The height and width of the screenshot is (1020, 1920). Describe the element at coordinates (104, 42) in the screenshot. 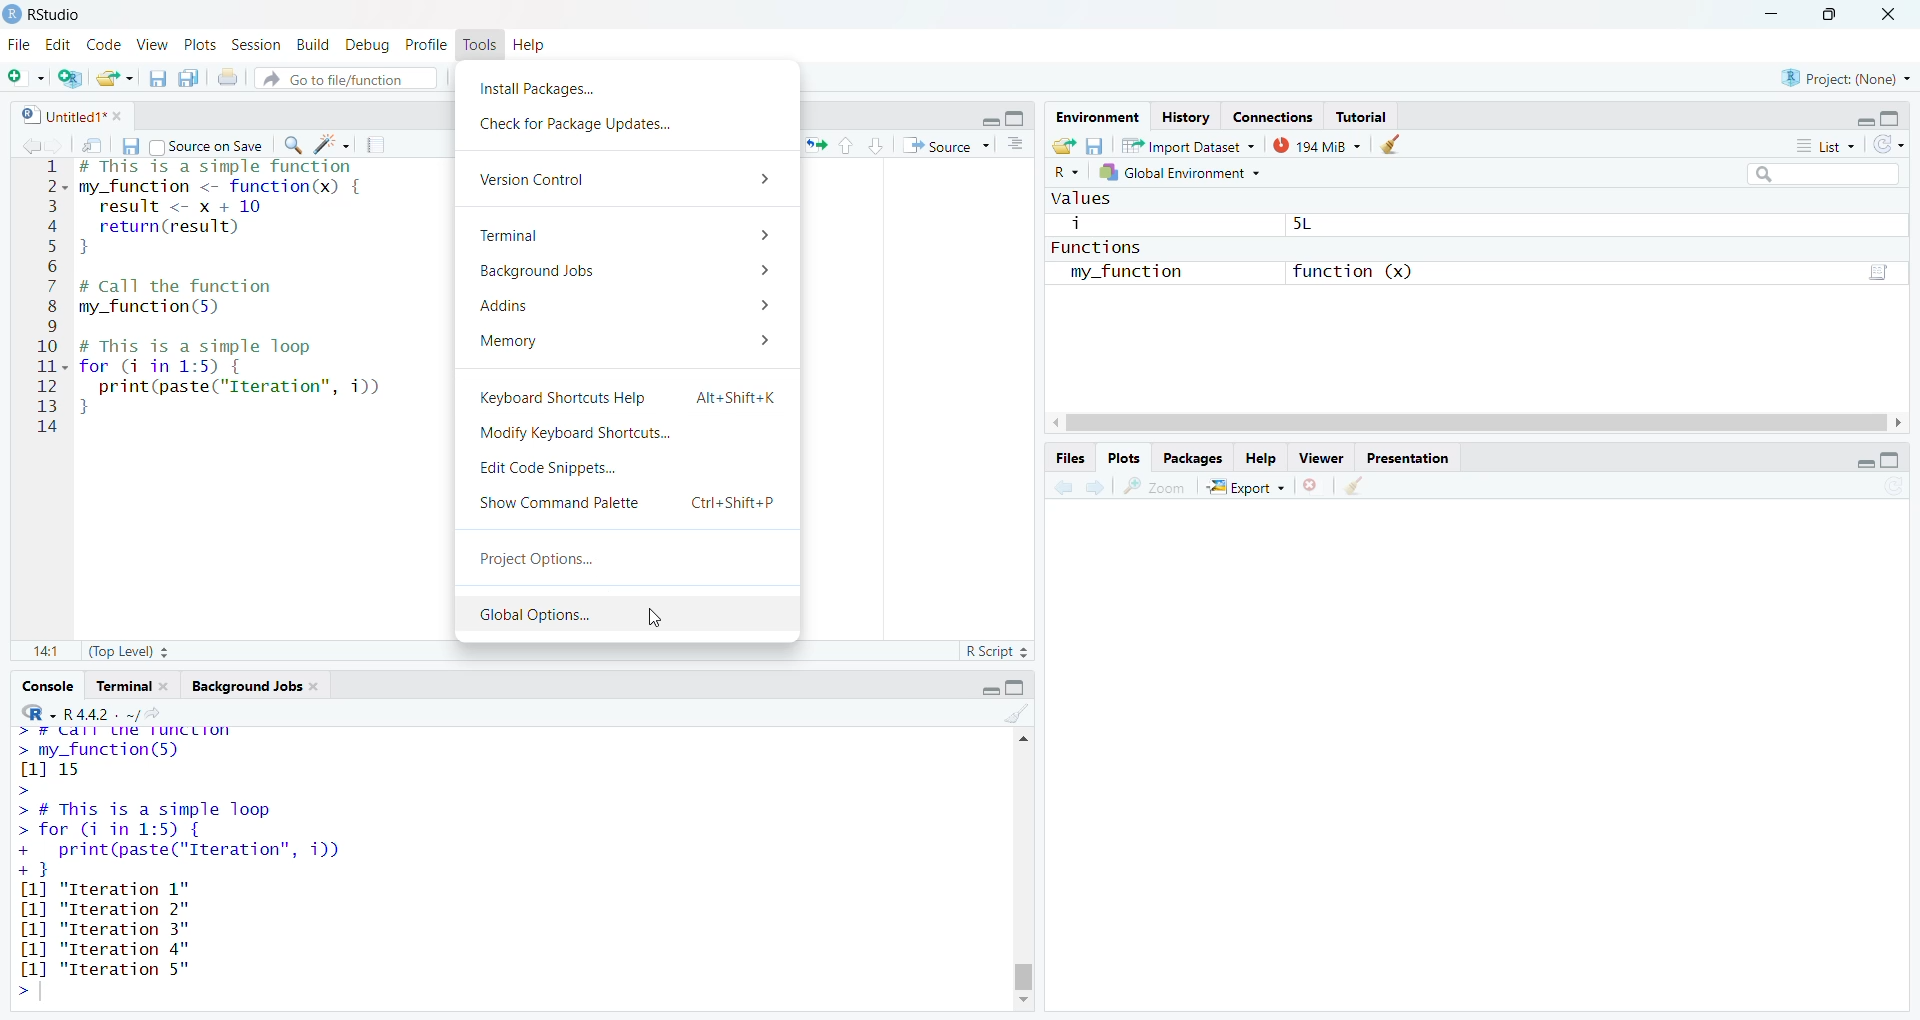

I see `code` at that location.